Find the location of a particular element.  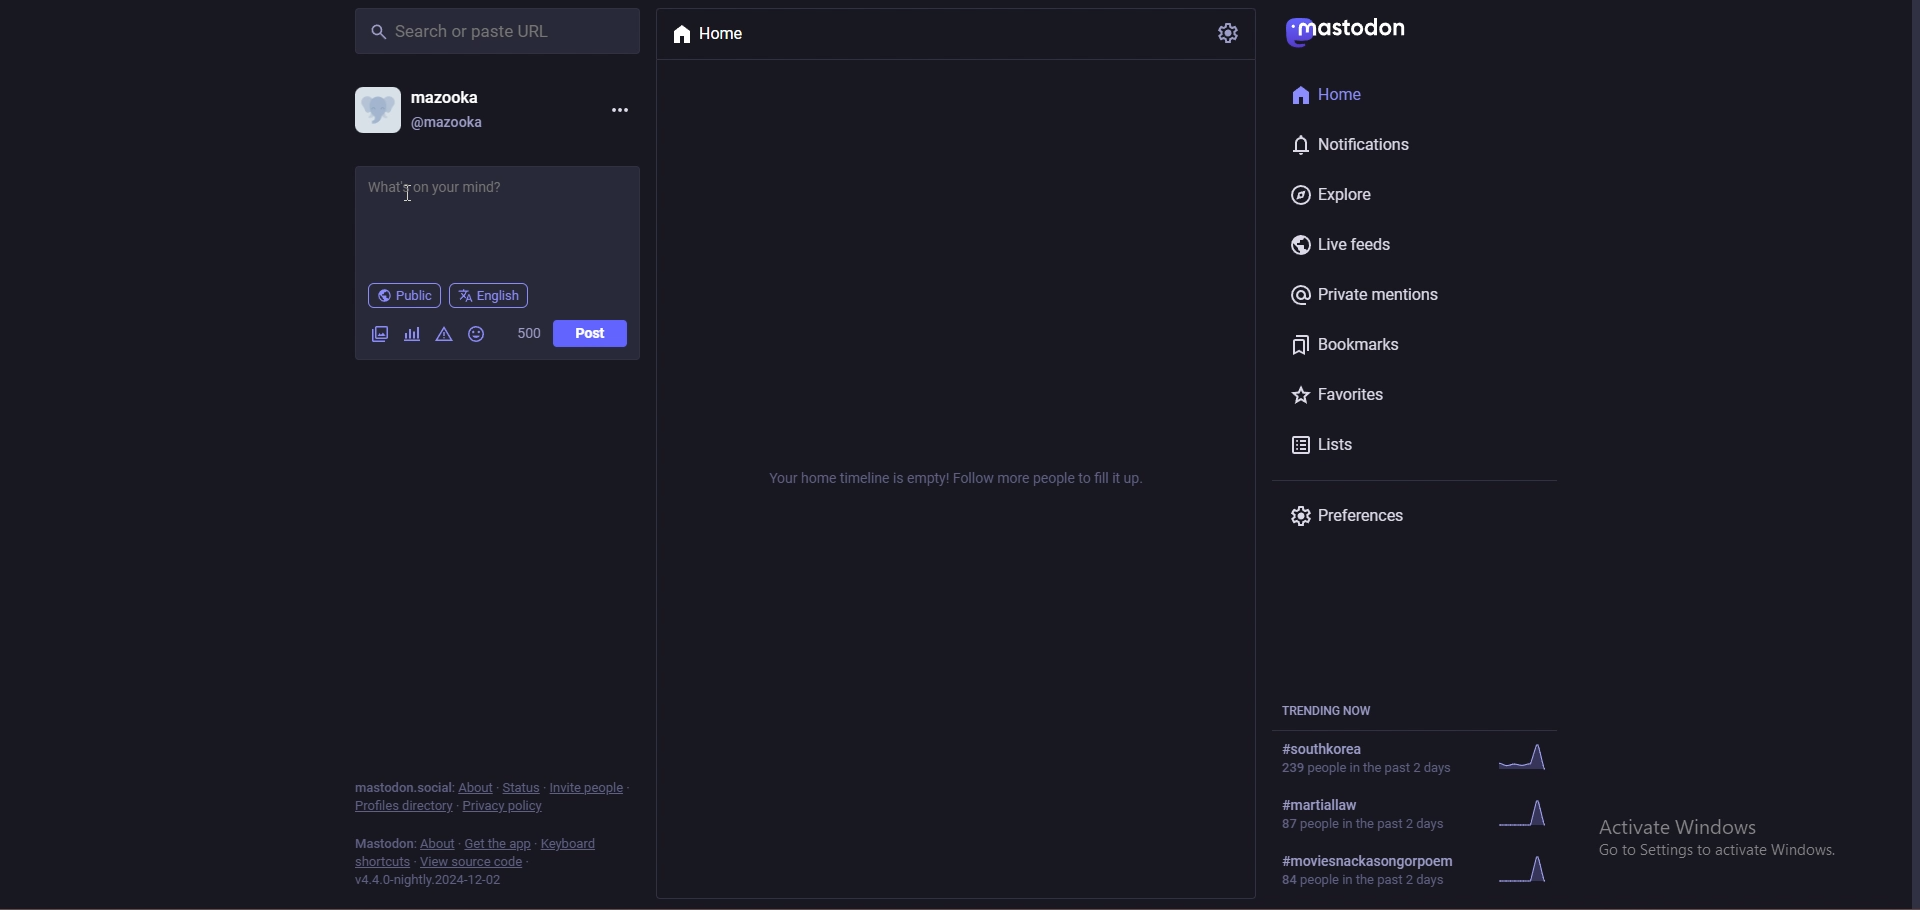

mastodon is located at coordinates (399, 786).